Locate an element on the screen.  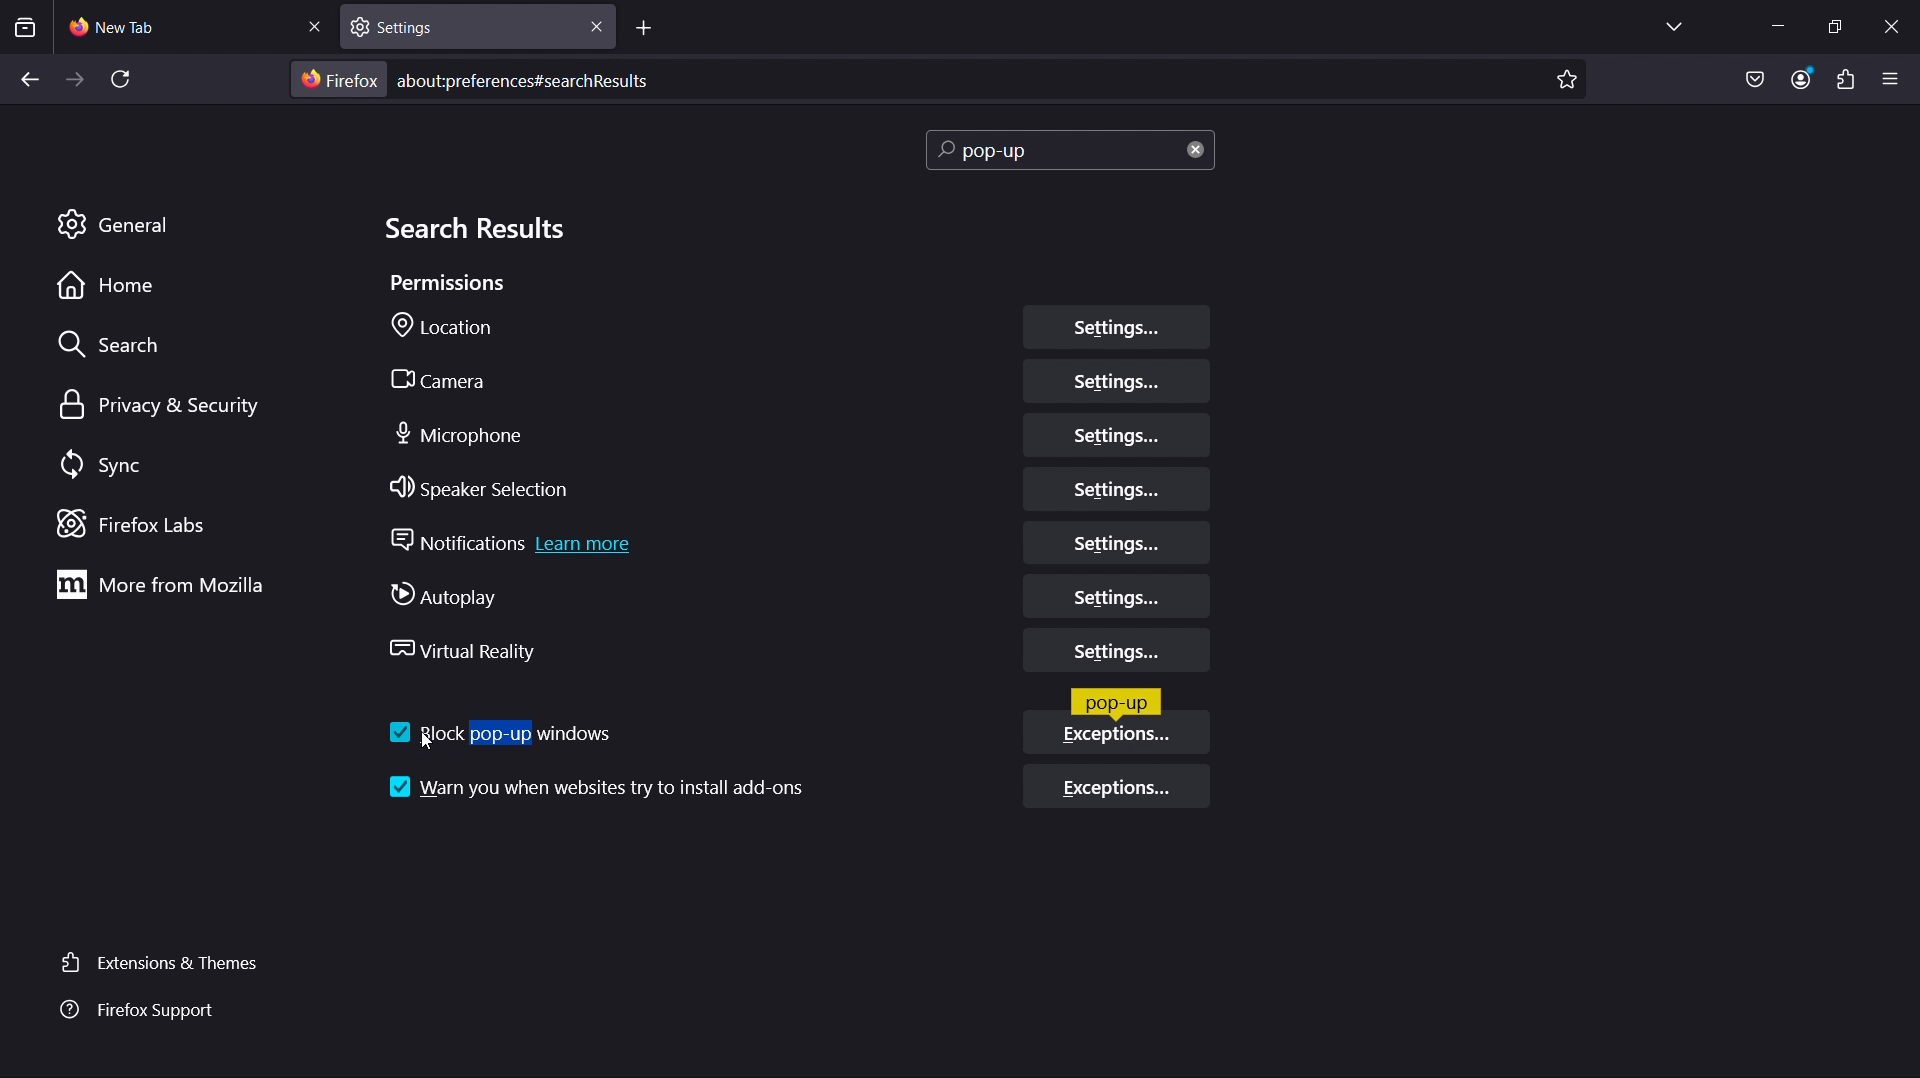
Notifications Learn More is located at coordinates (514, 545).